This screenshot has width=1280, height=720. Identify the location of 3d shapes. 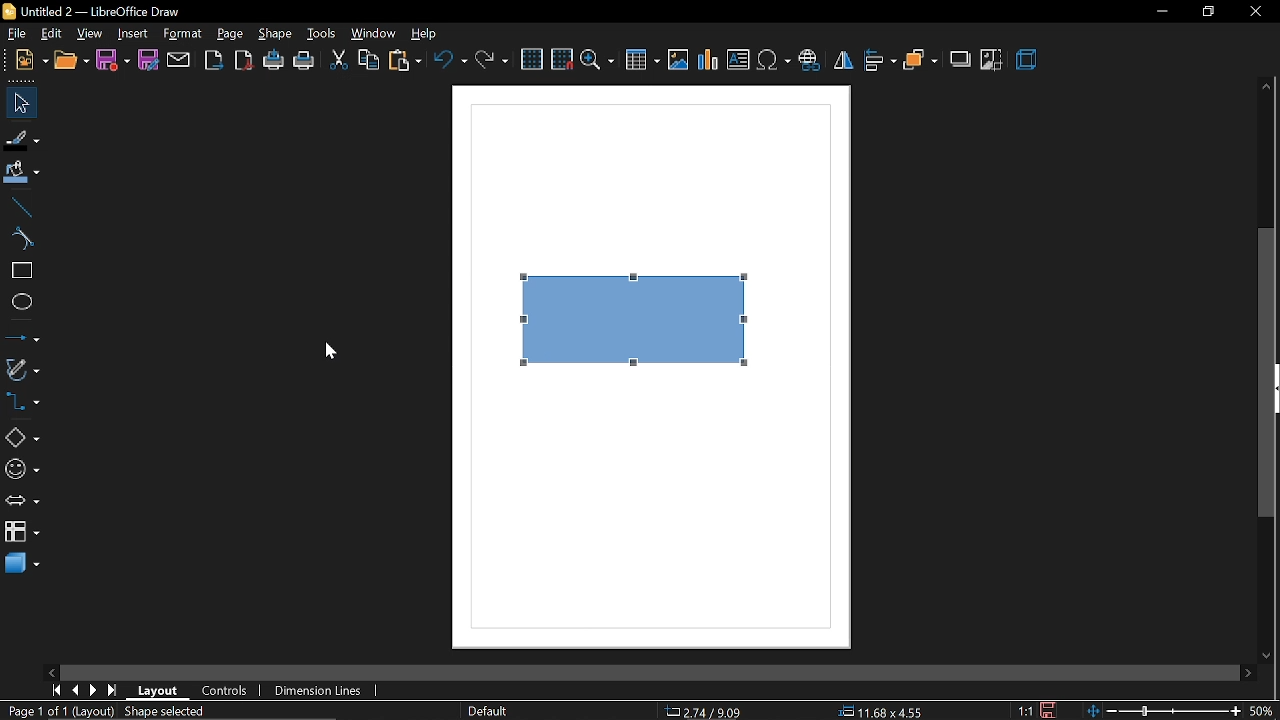
(22, 565).